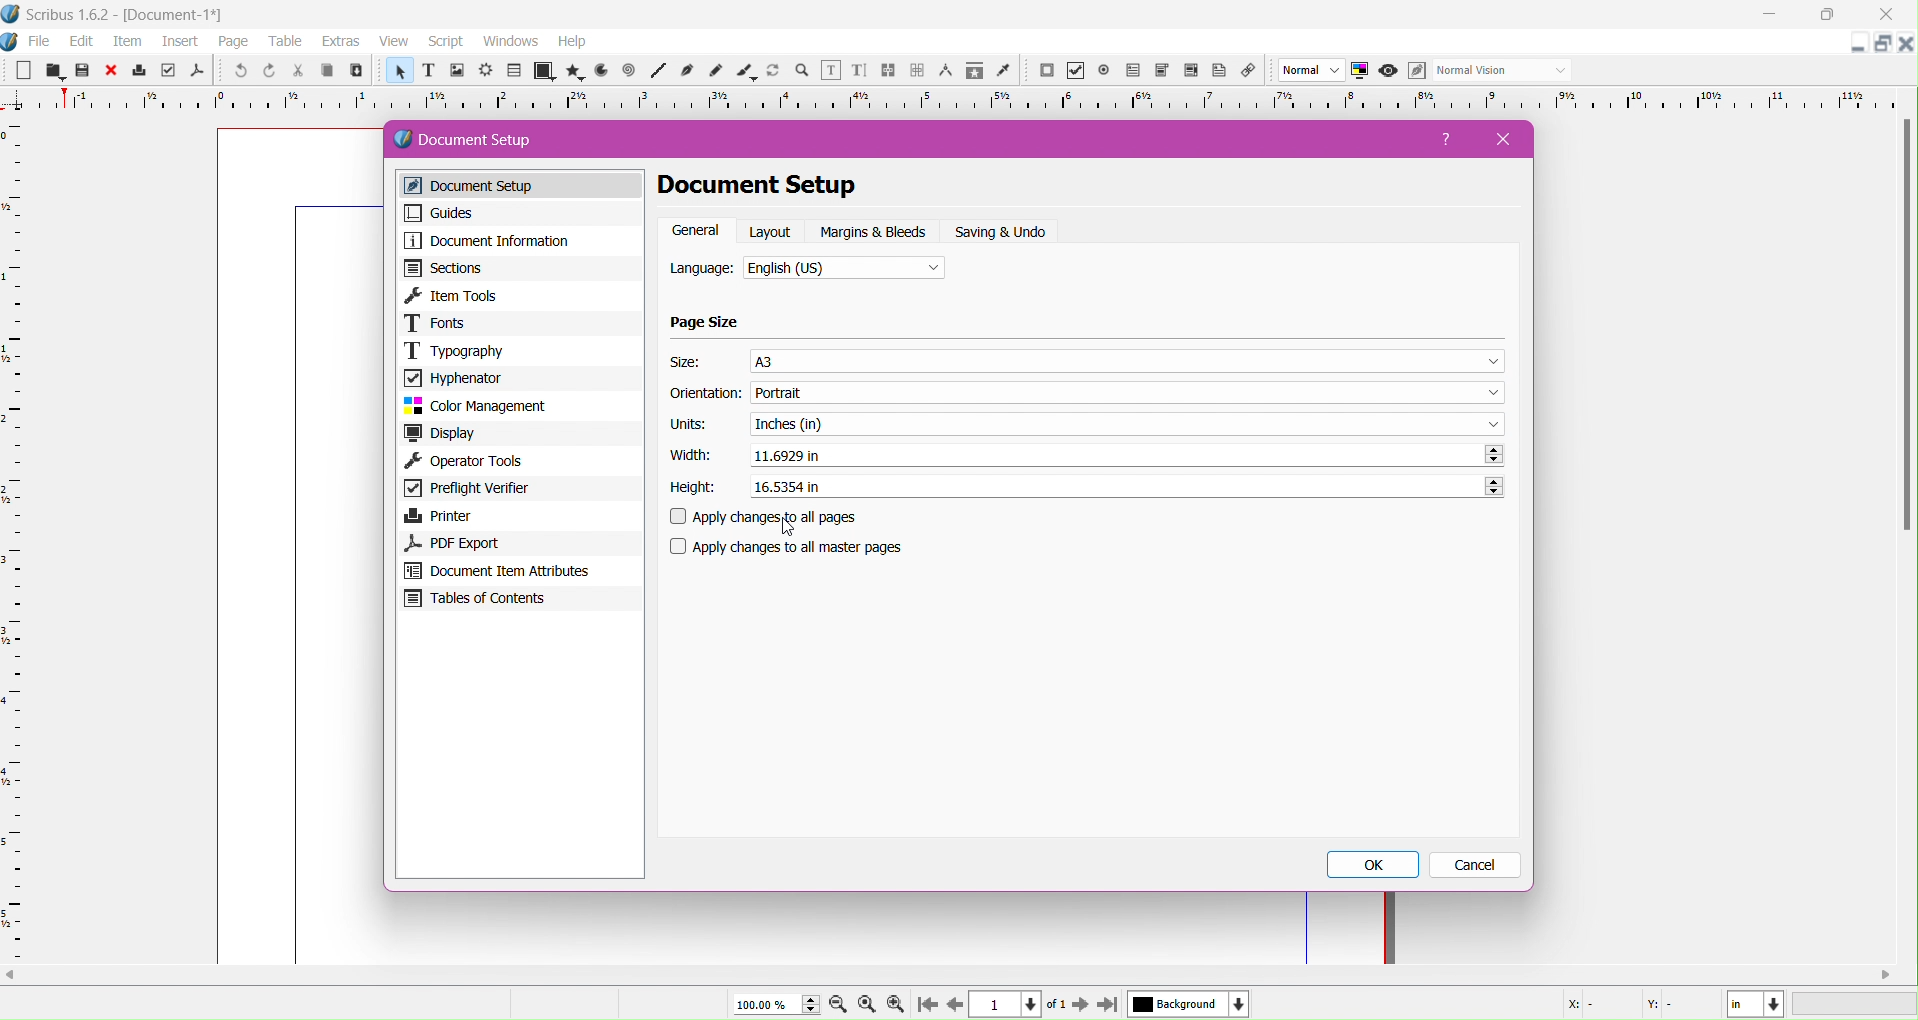 The image size is (1918, 1020). I want to click on unlink text frames, so click(917, 71).